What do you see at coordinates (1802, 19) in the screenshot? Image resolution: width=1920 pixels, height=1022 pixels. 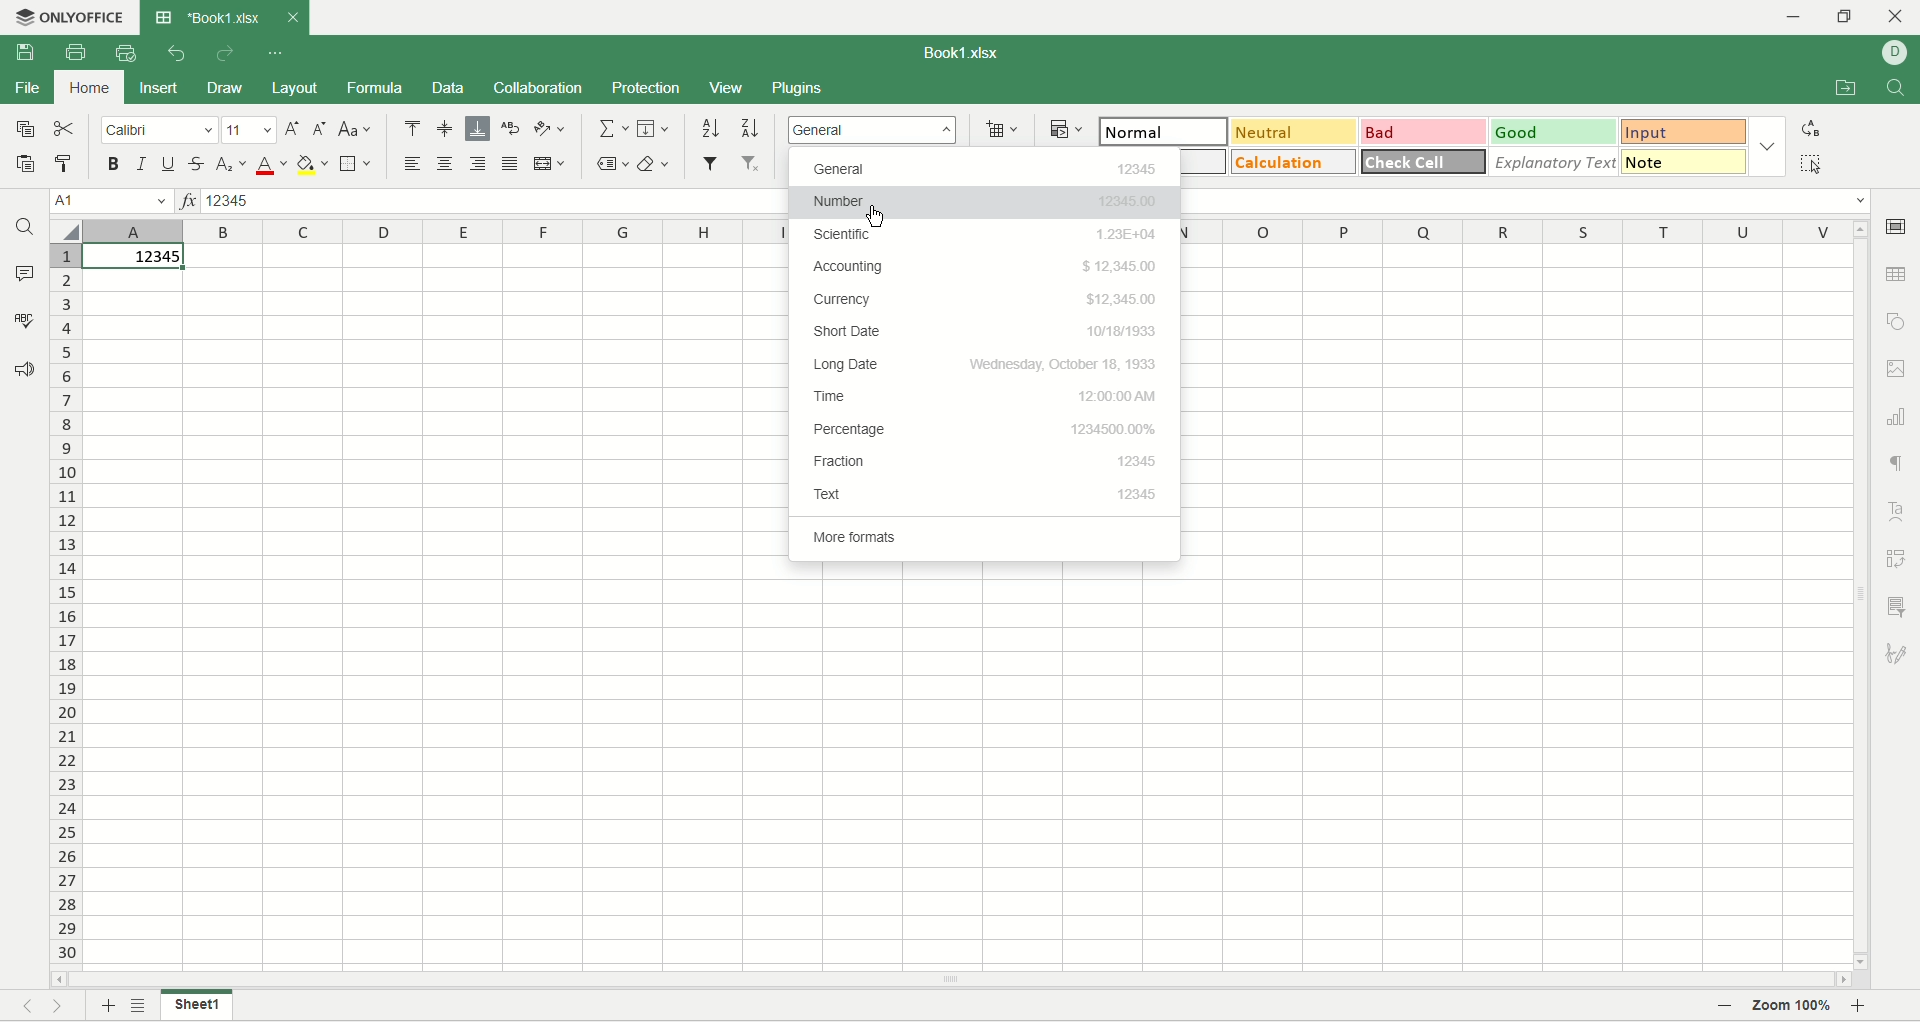 I see `minimize` at bounding box center [1802, 19].